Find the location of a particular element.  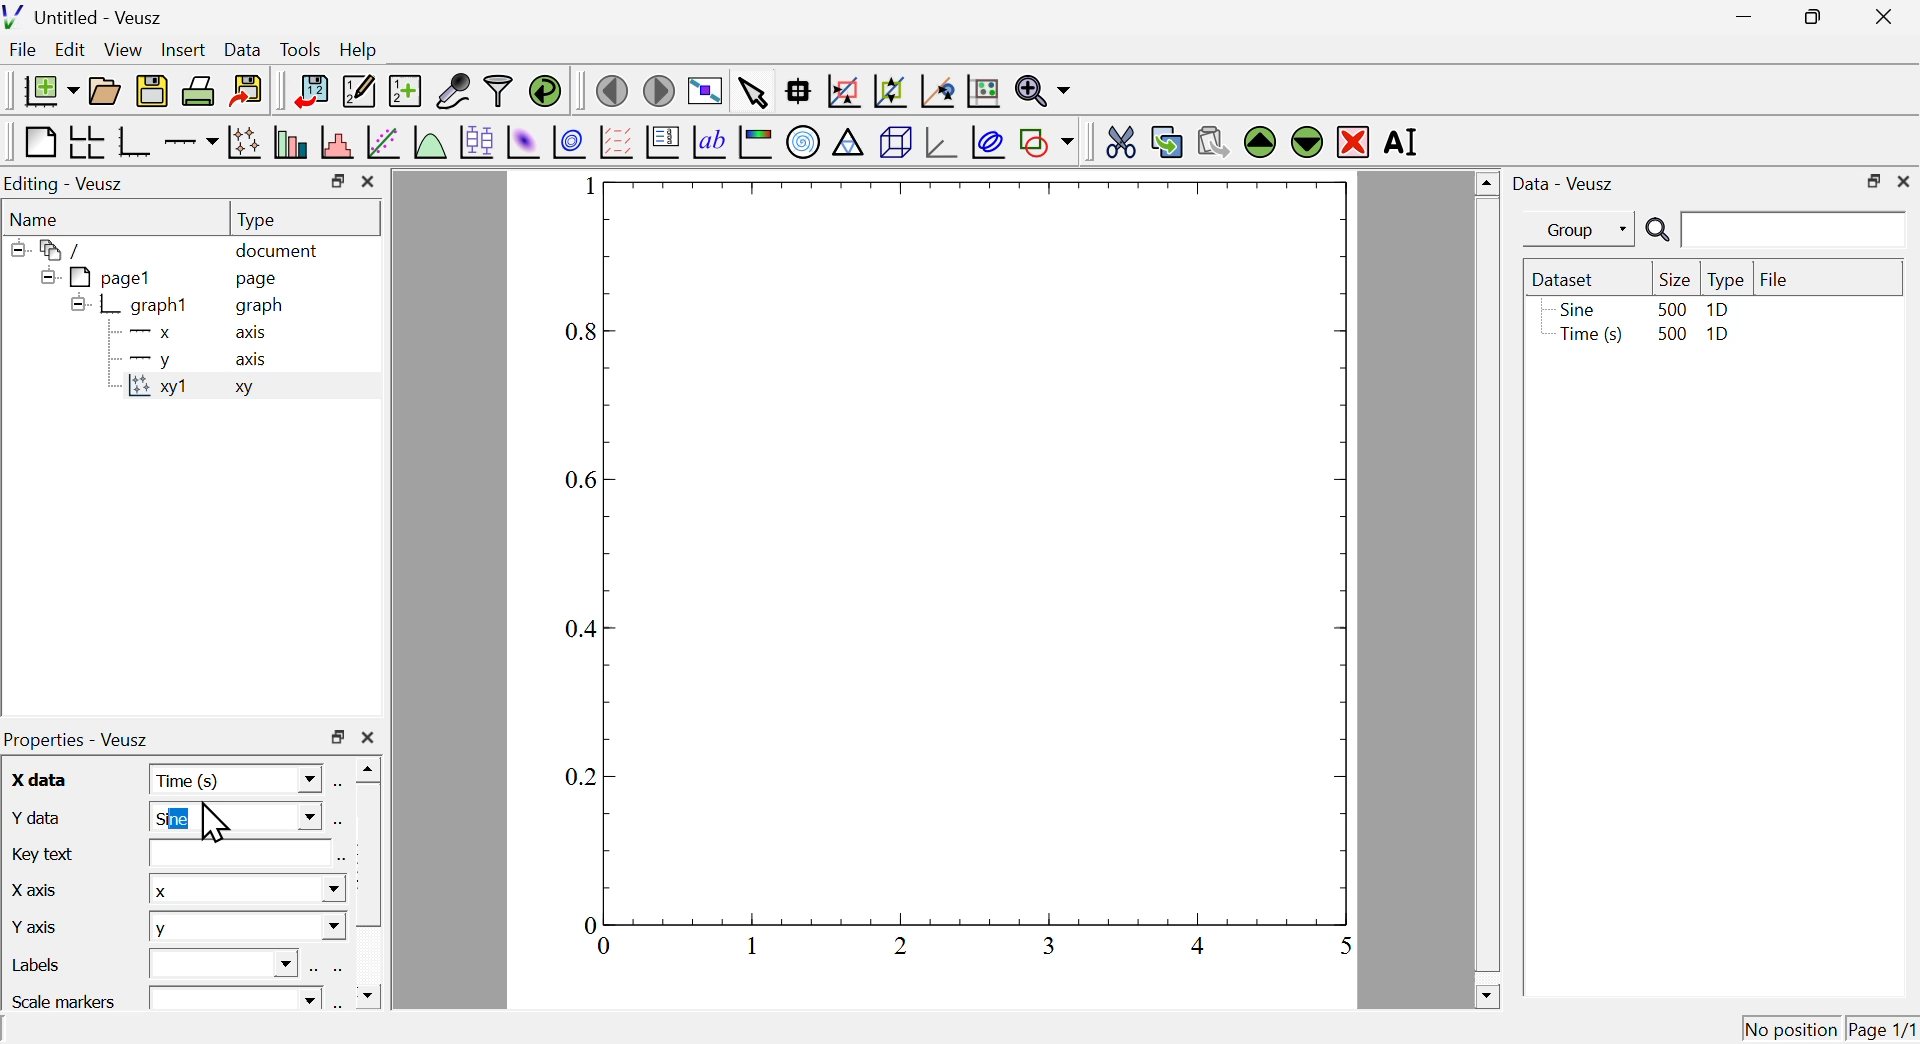

x is located at coordinates (245, 890).